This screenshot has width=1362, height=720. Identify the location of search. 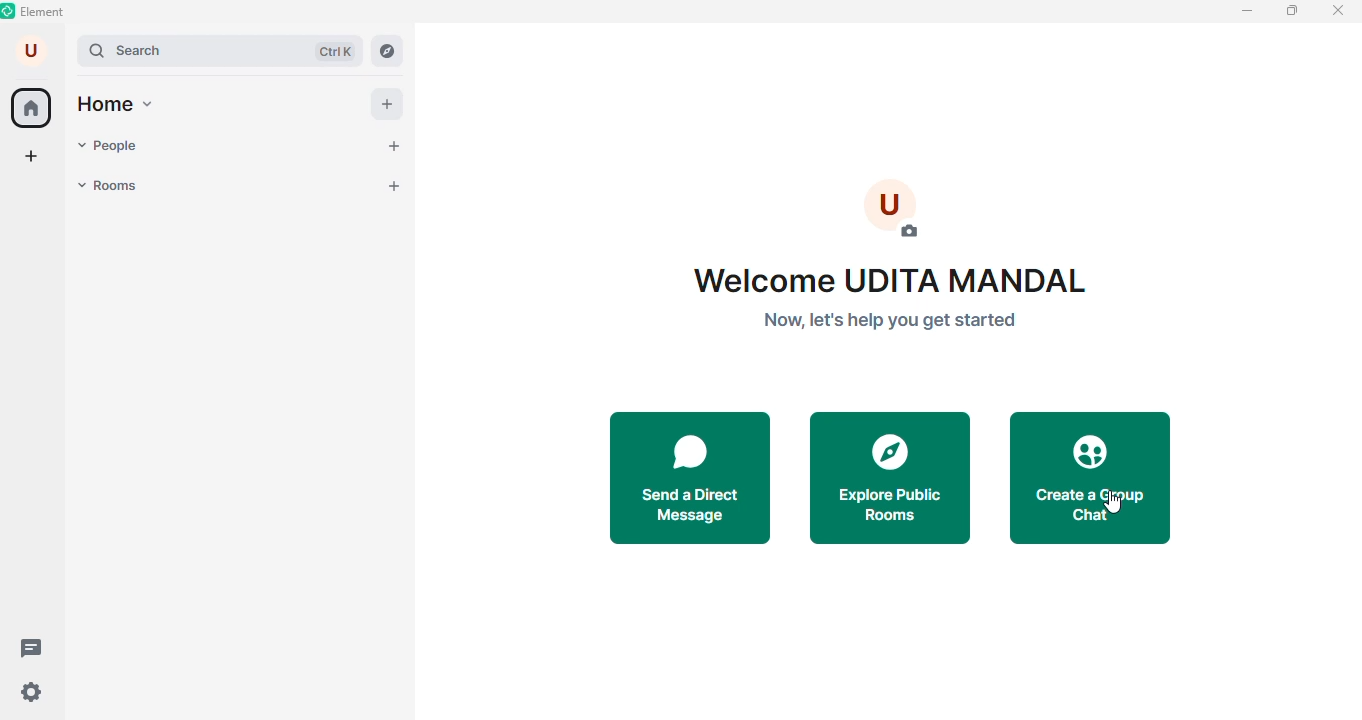
(218, 52).